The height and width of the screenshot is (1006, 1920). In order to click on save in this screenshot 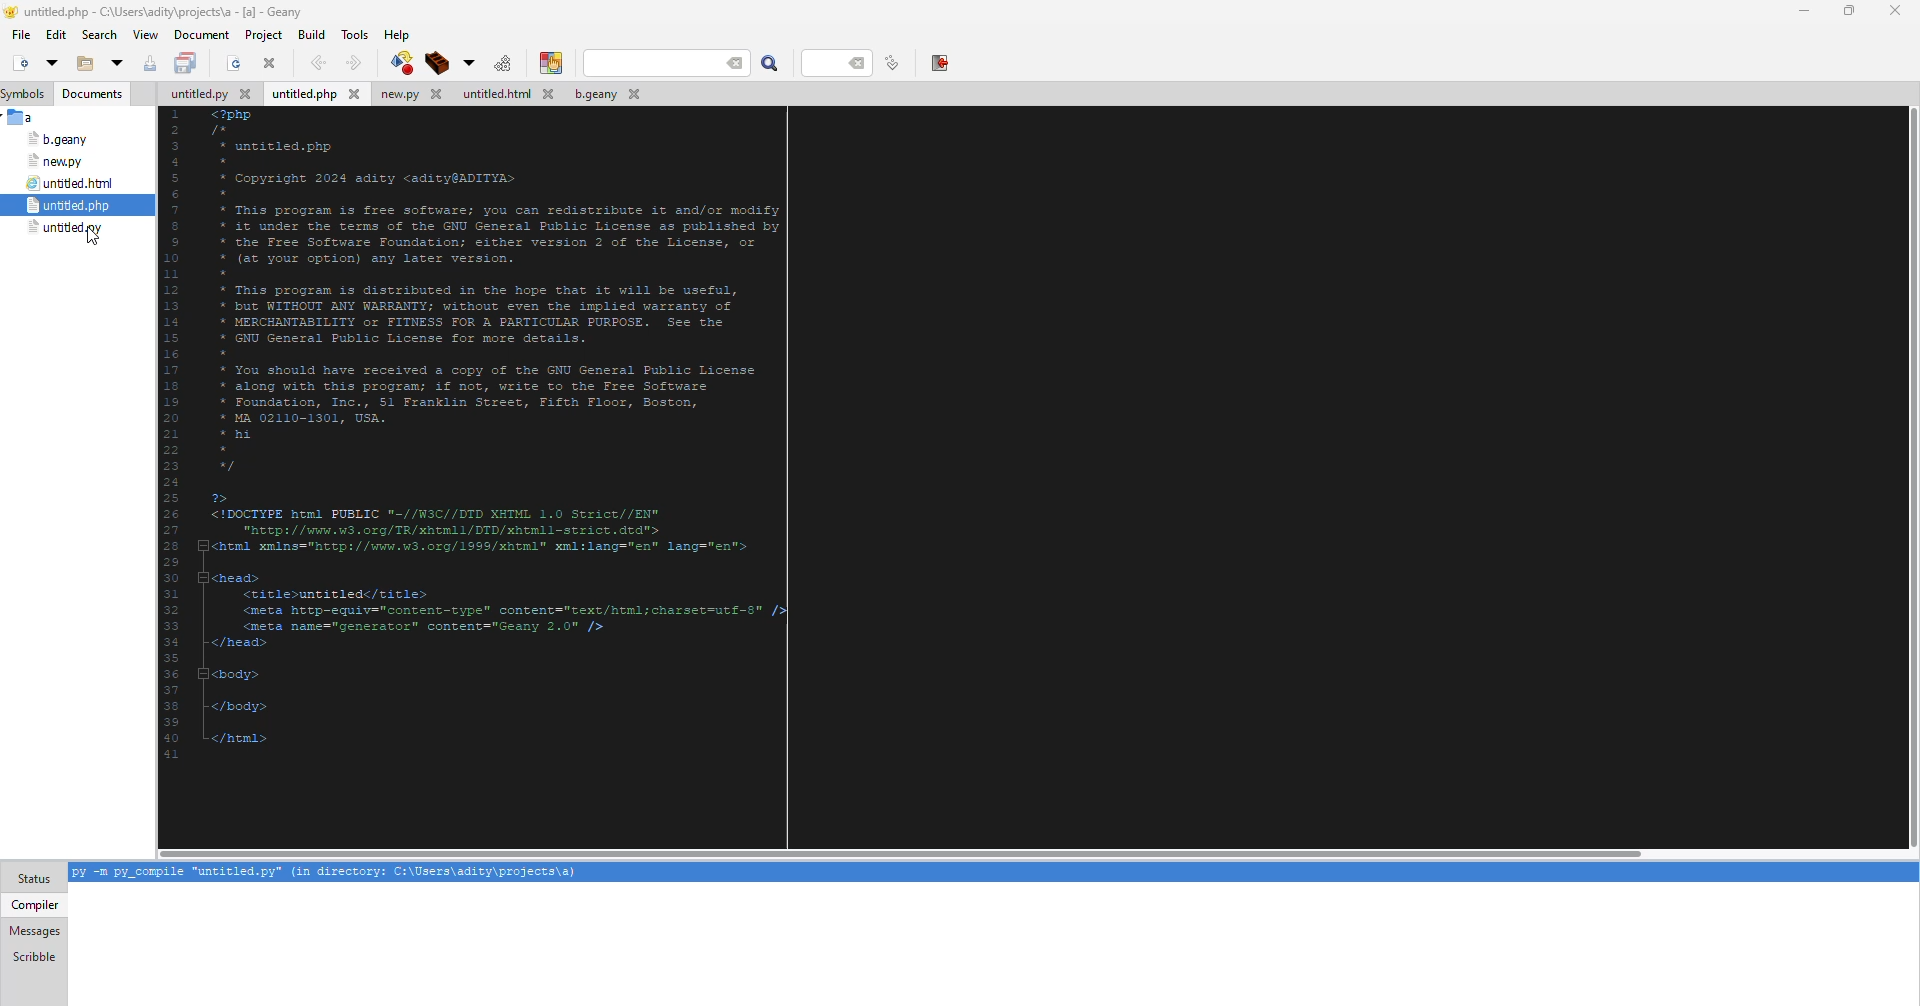, I will do `click(187, 63)`.